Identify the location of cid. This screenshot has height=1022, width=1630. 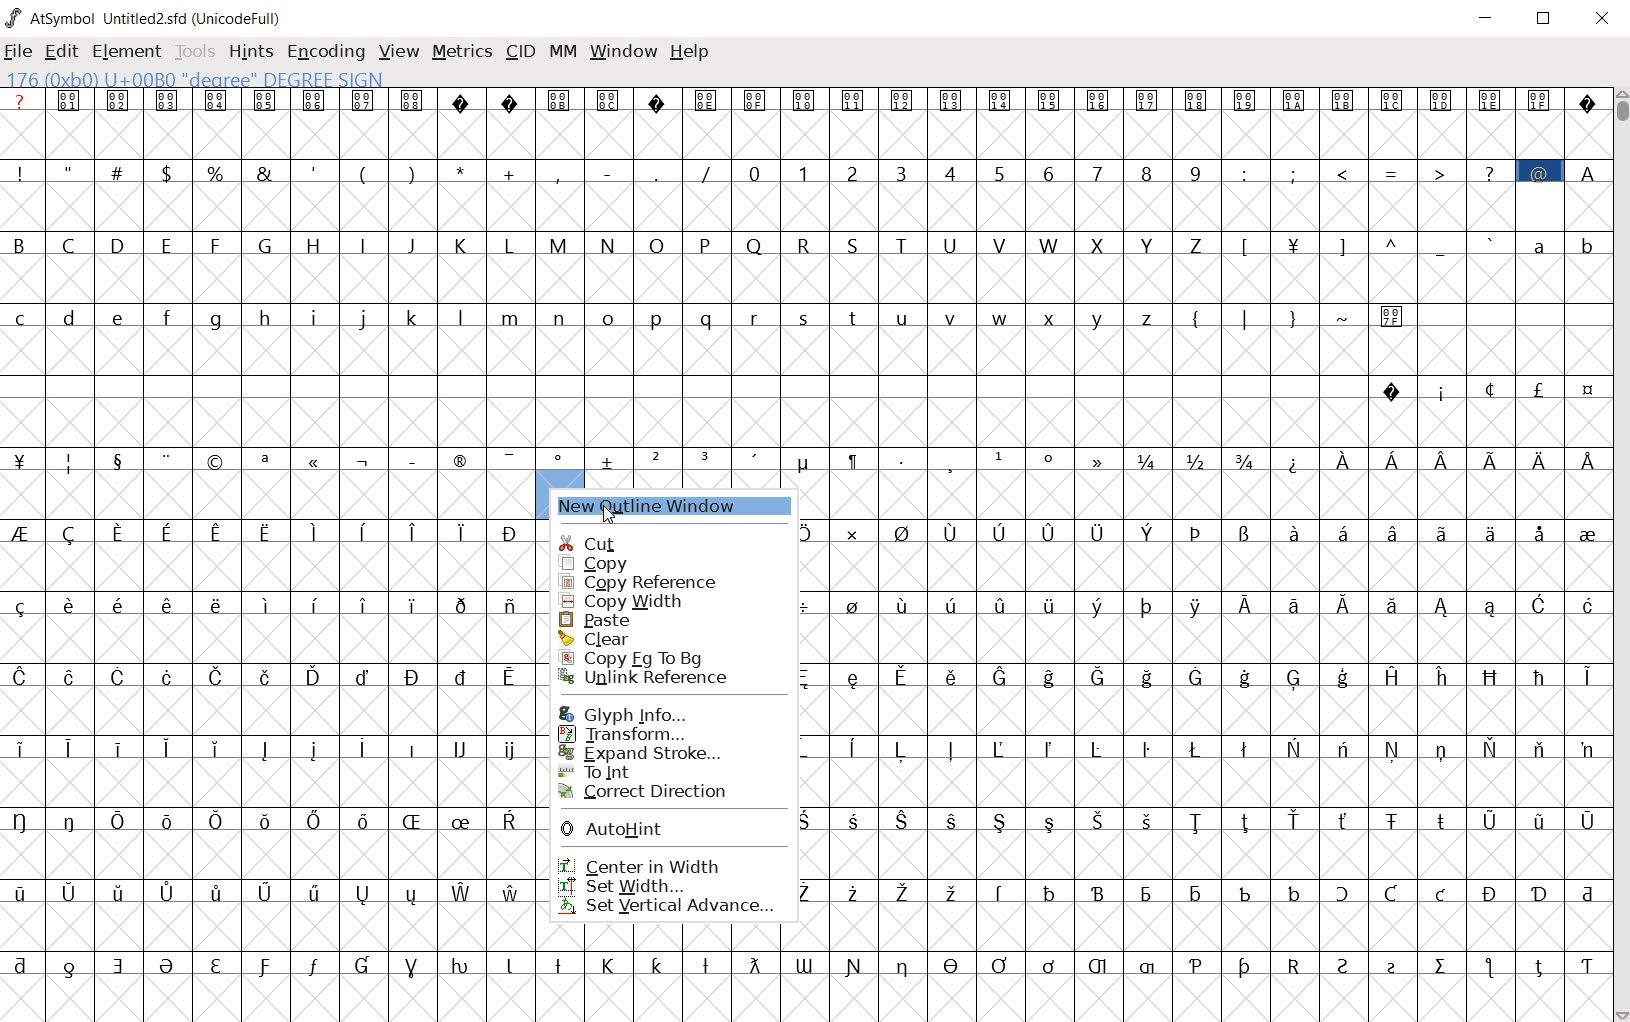
(521, 52).